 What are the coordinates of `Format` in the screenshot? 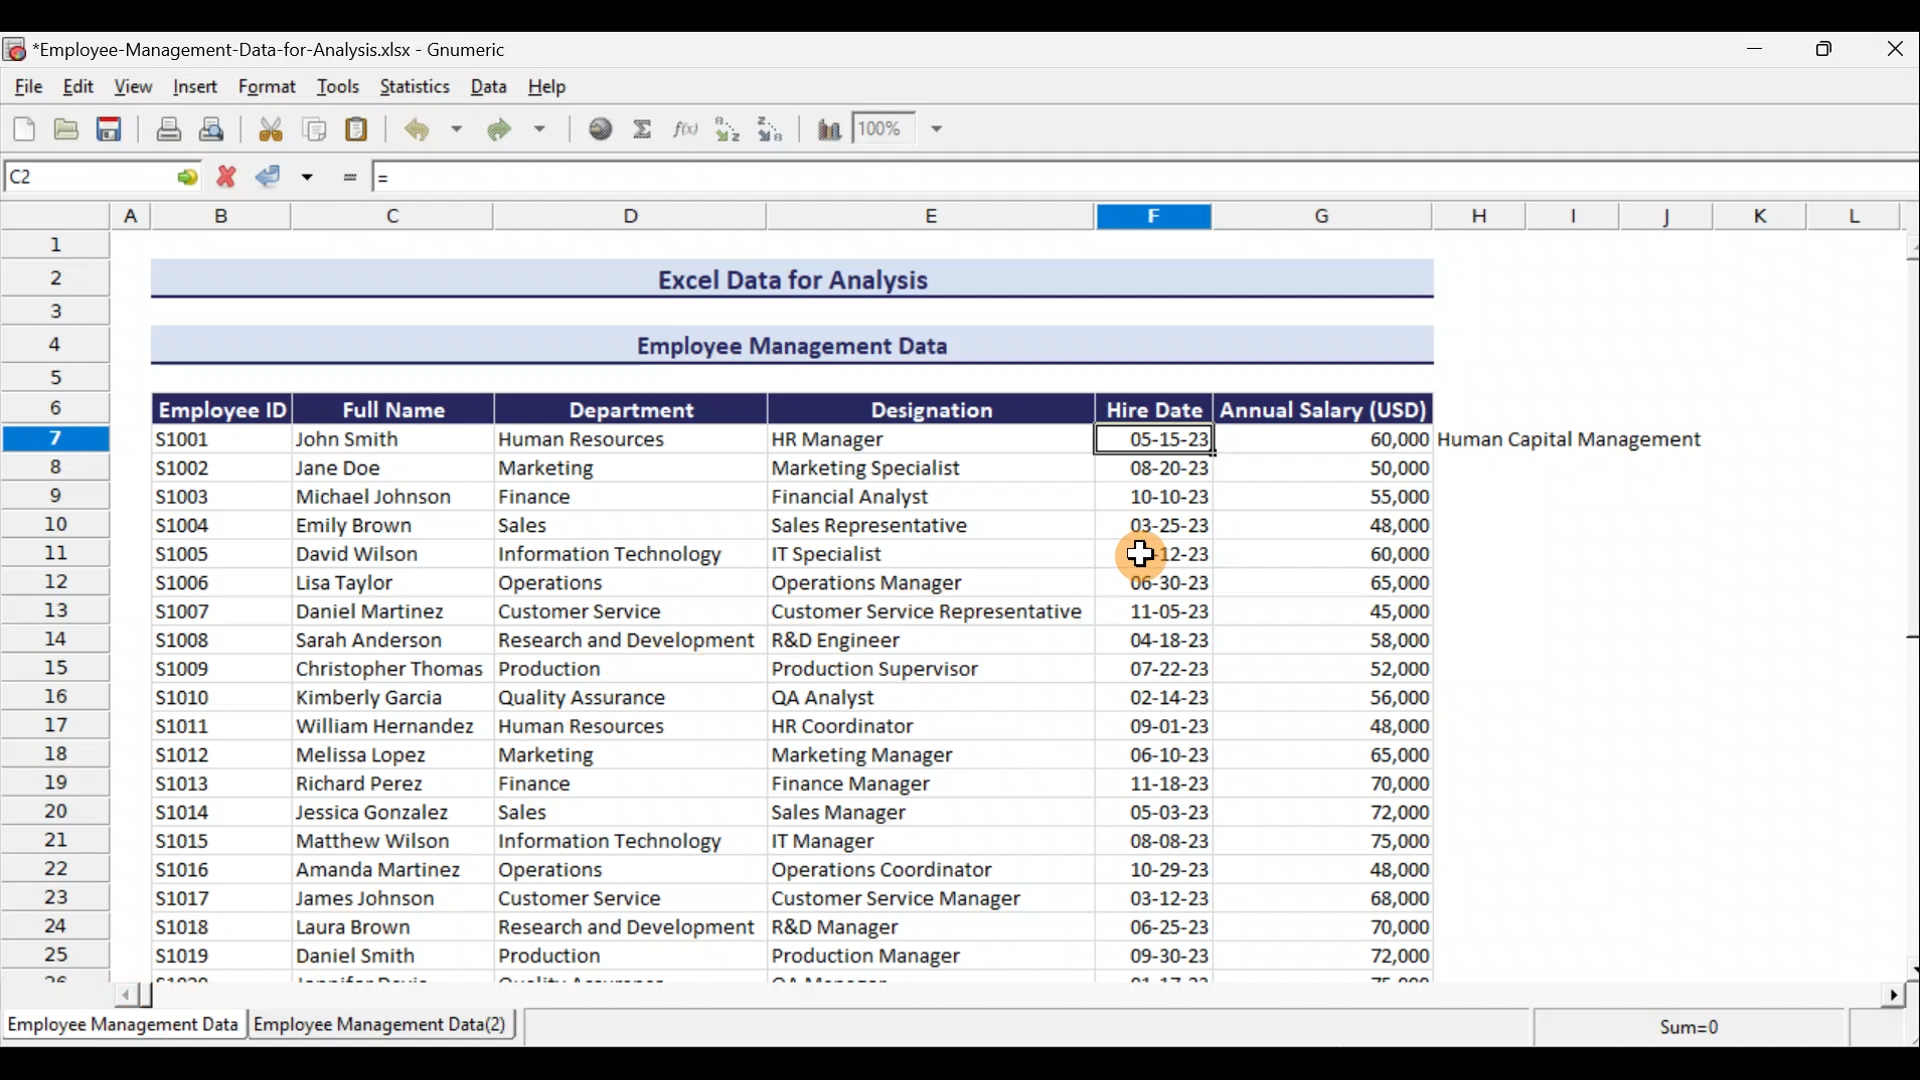 It's located at (268, 90).